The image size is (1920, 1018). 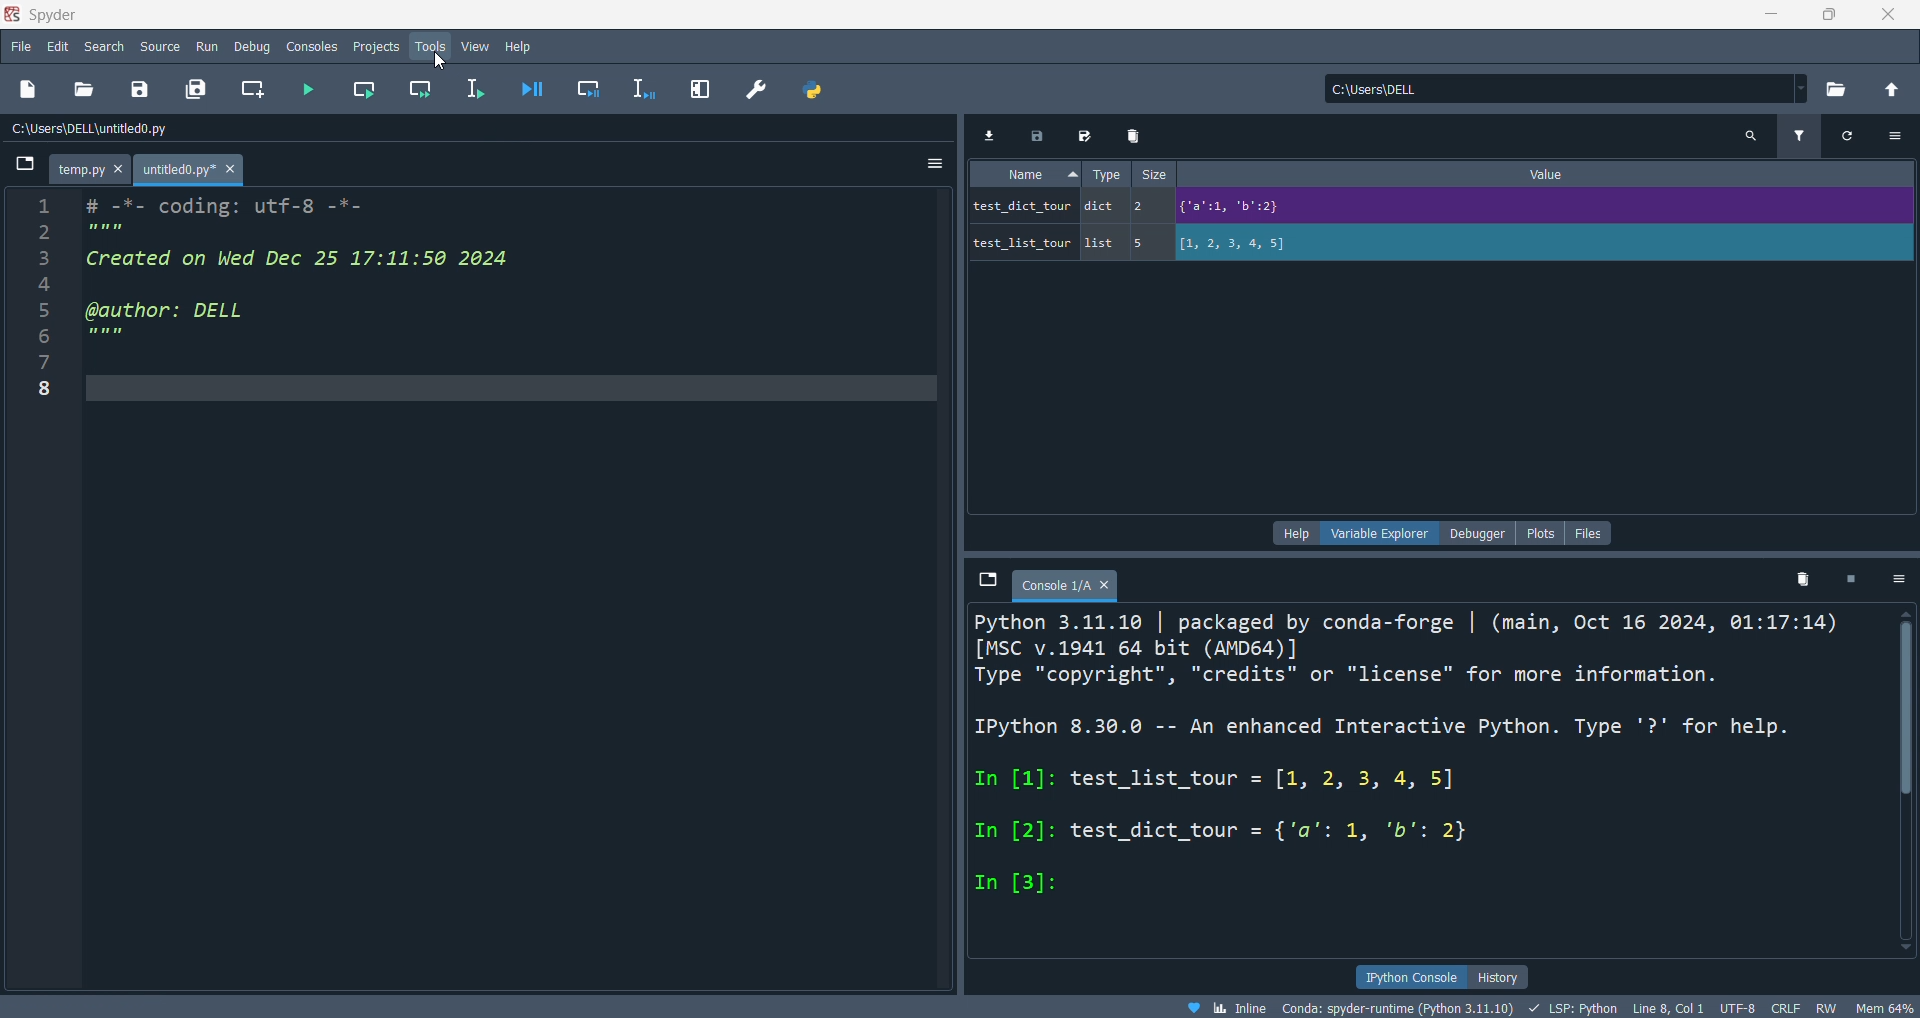 I want to click on run file, so click(x=315, y=89).